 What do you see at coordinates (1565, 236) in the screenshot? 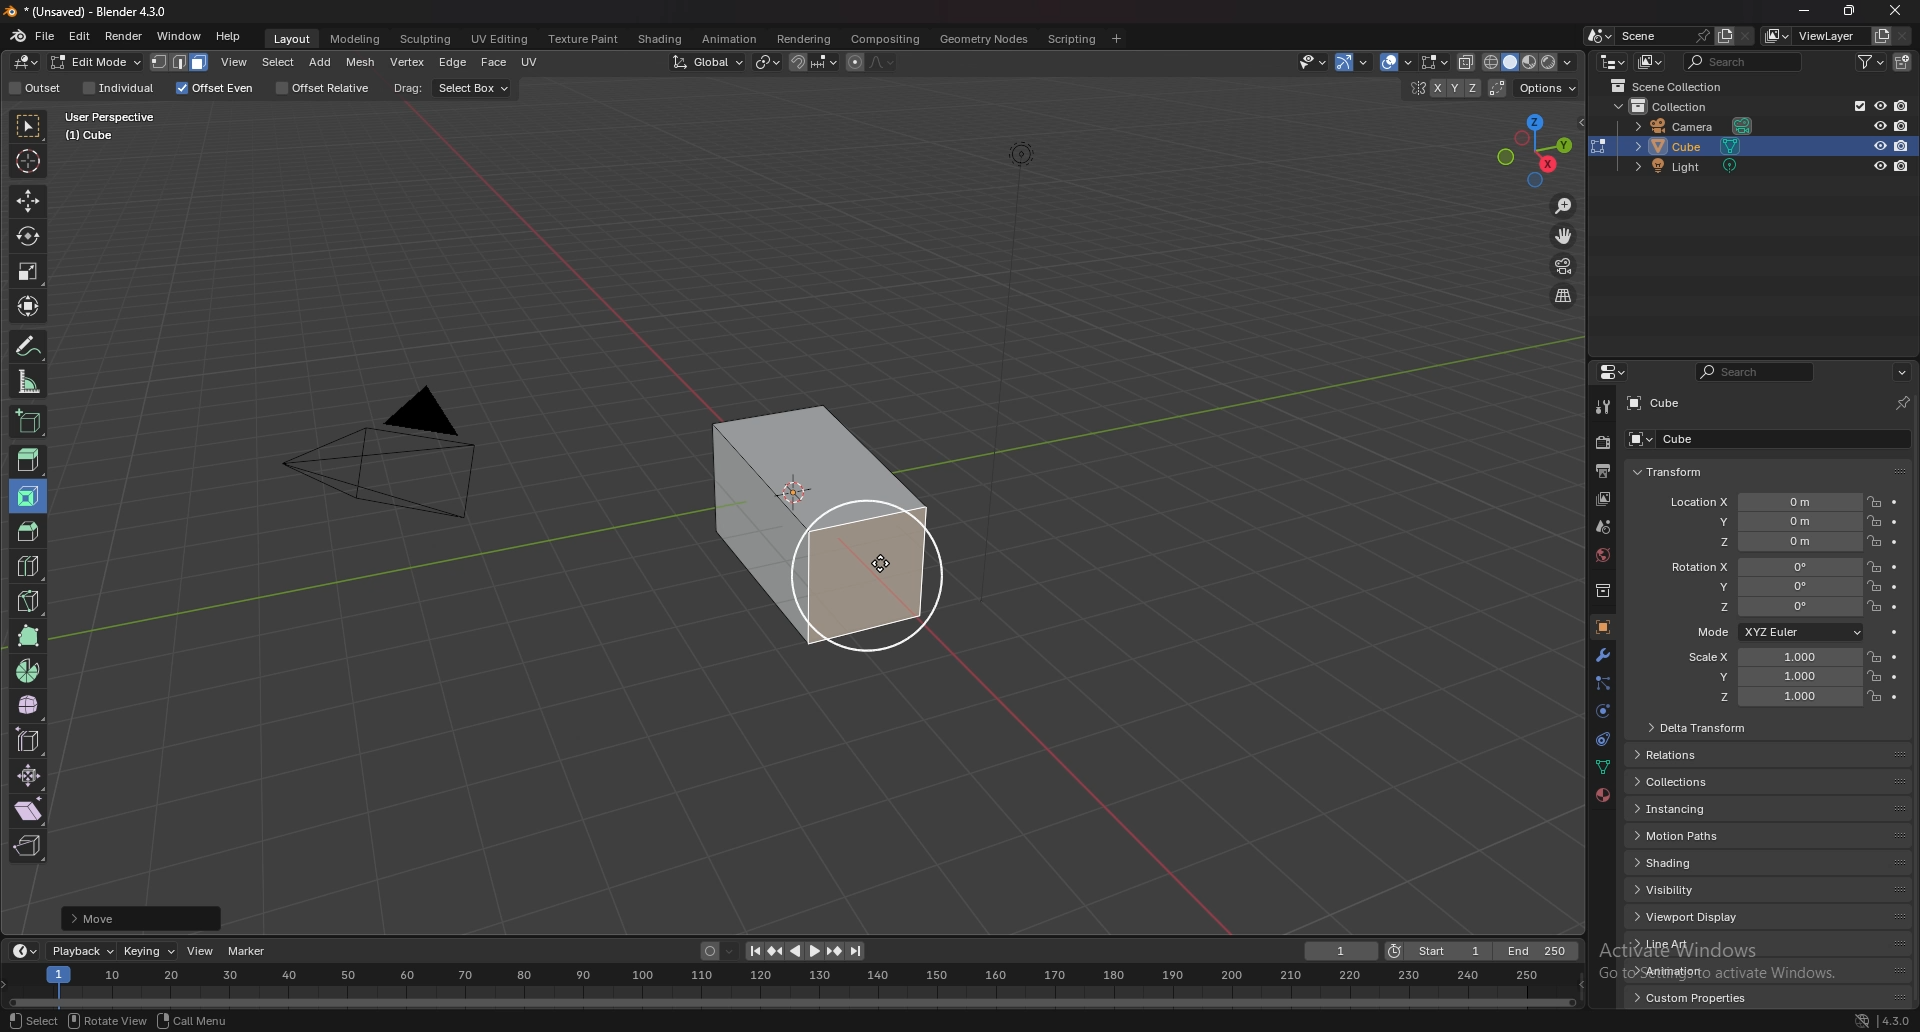
I see `move` at bounding box center [1565, 236].